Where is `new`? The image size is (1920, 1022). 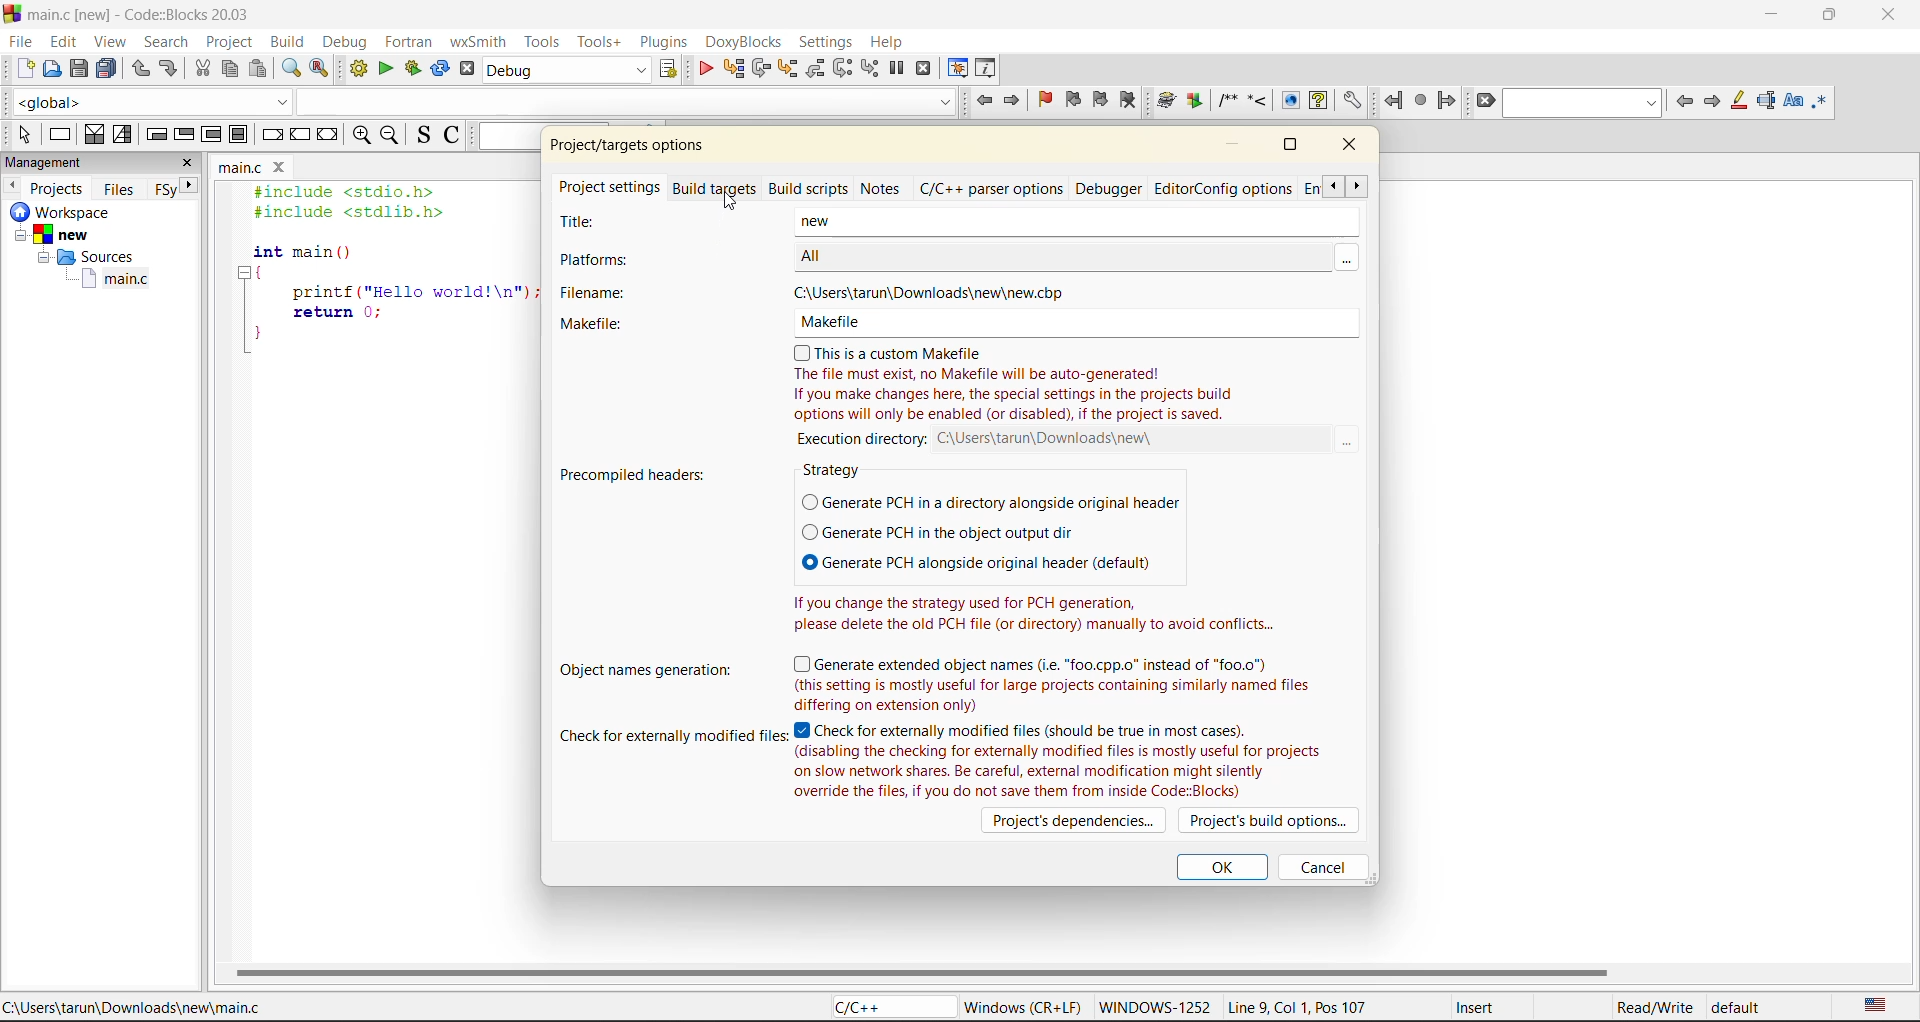 new is located at coordinates (24, 68).